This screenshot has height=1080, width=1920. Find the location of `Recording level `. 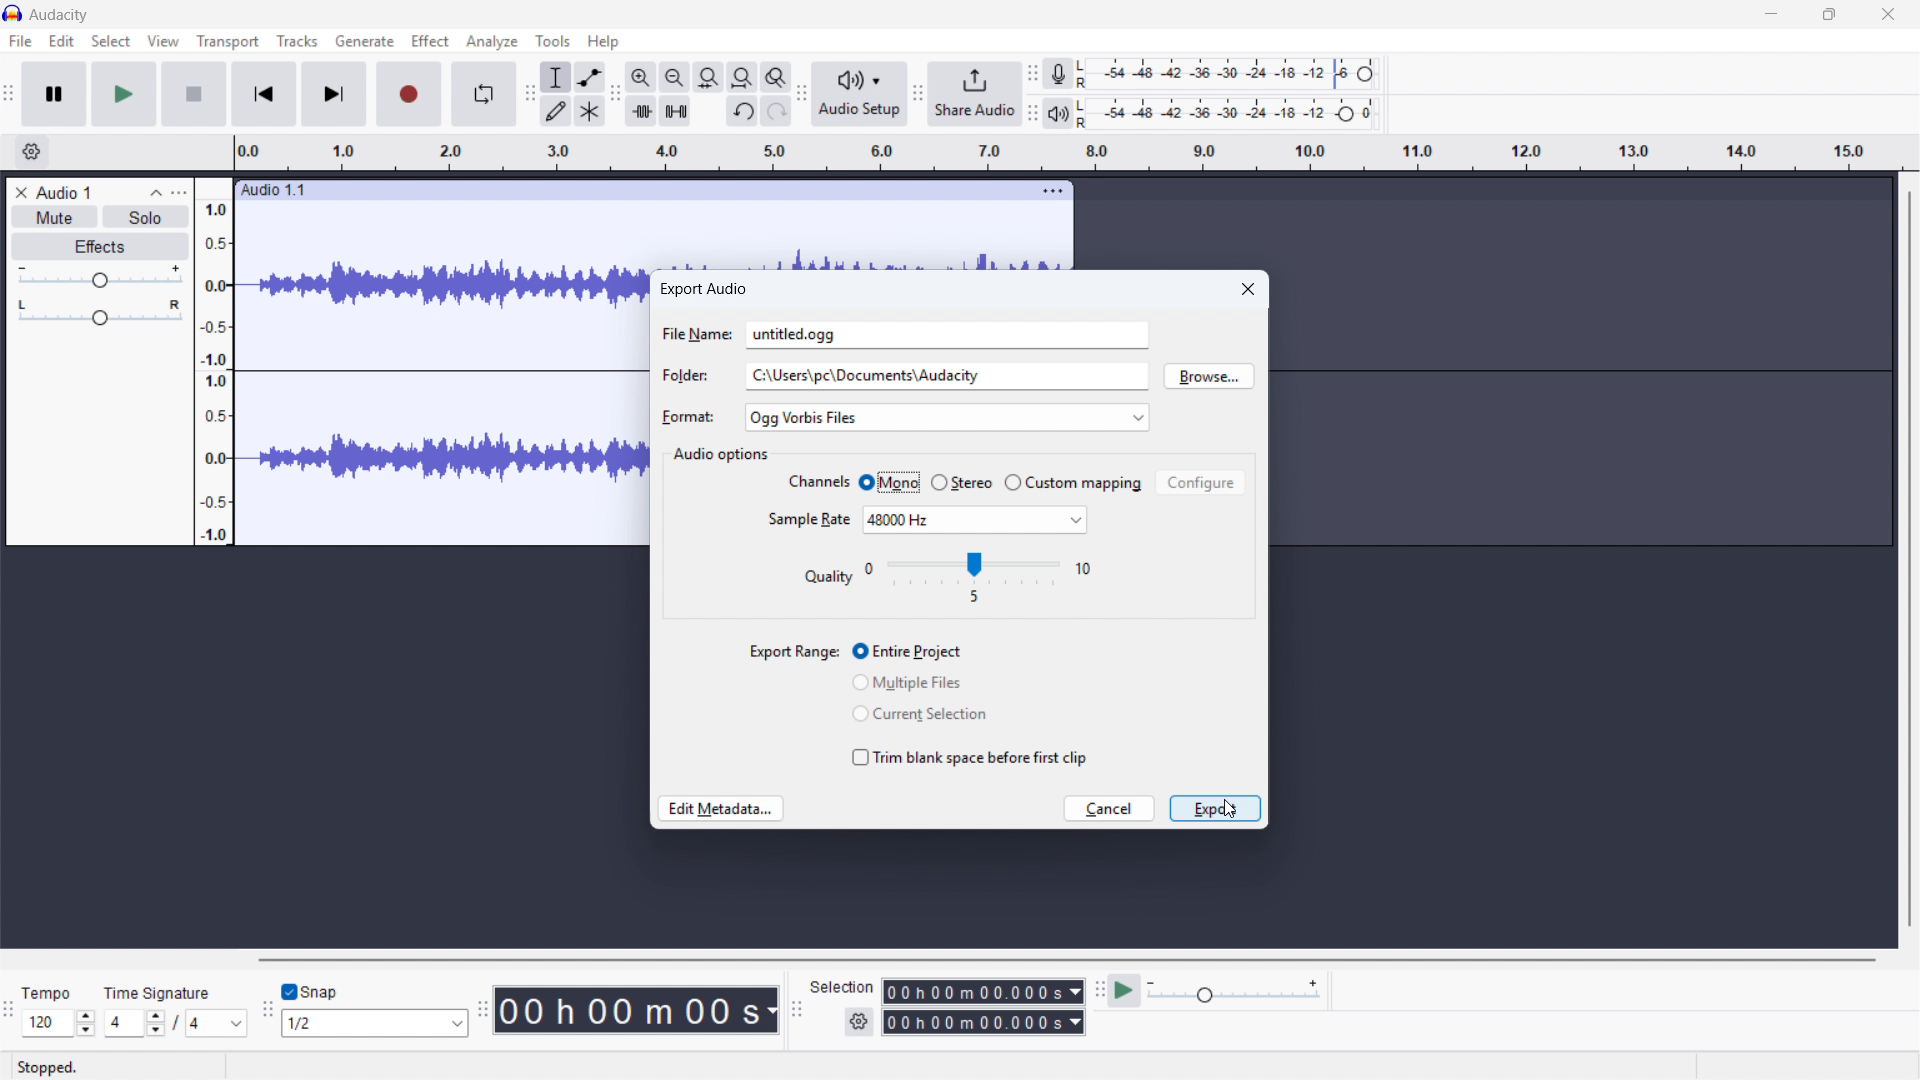

Recording level  is located at coordinates (1234, 73).